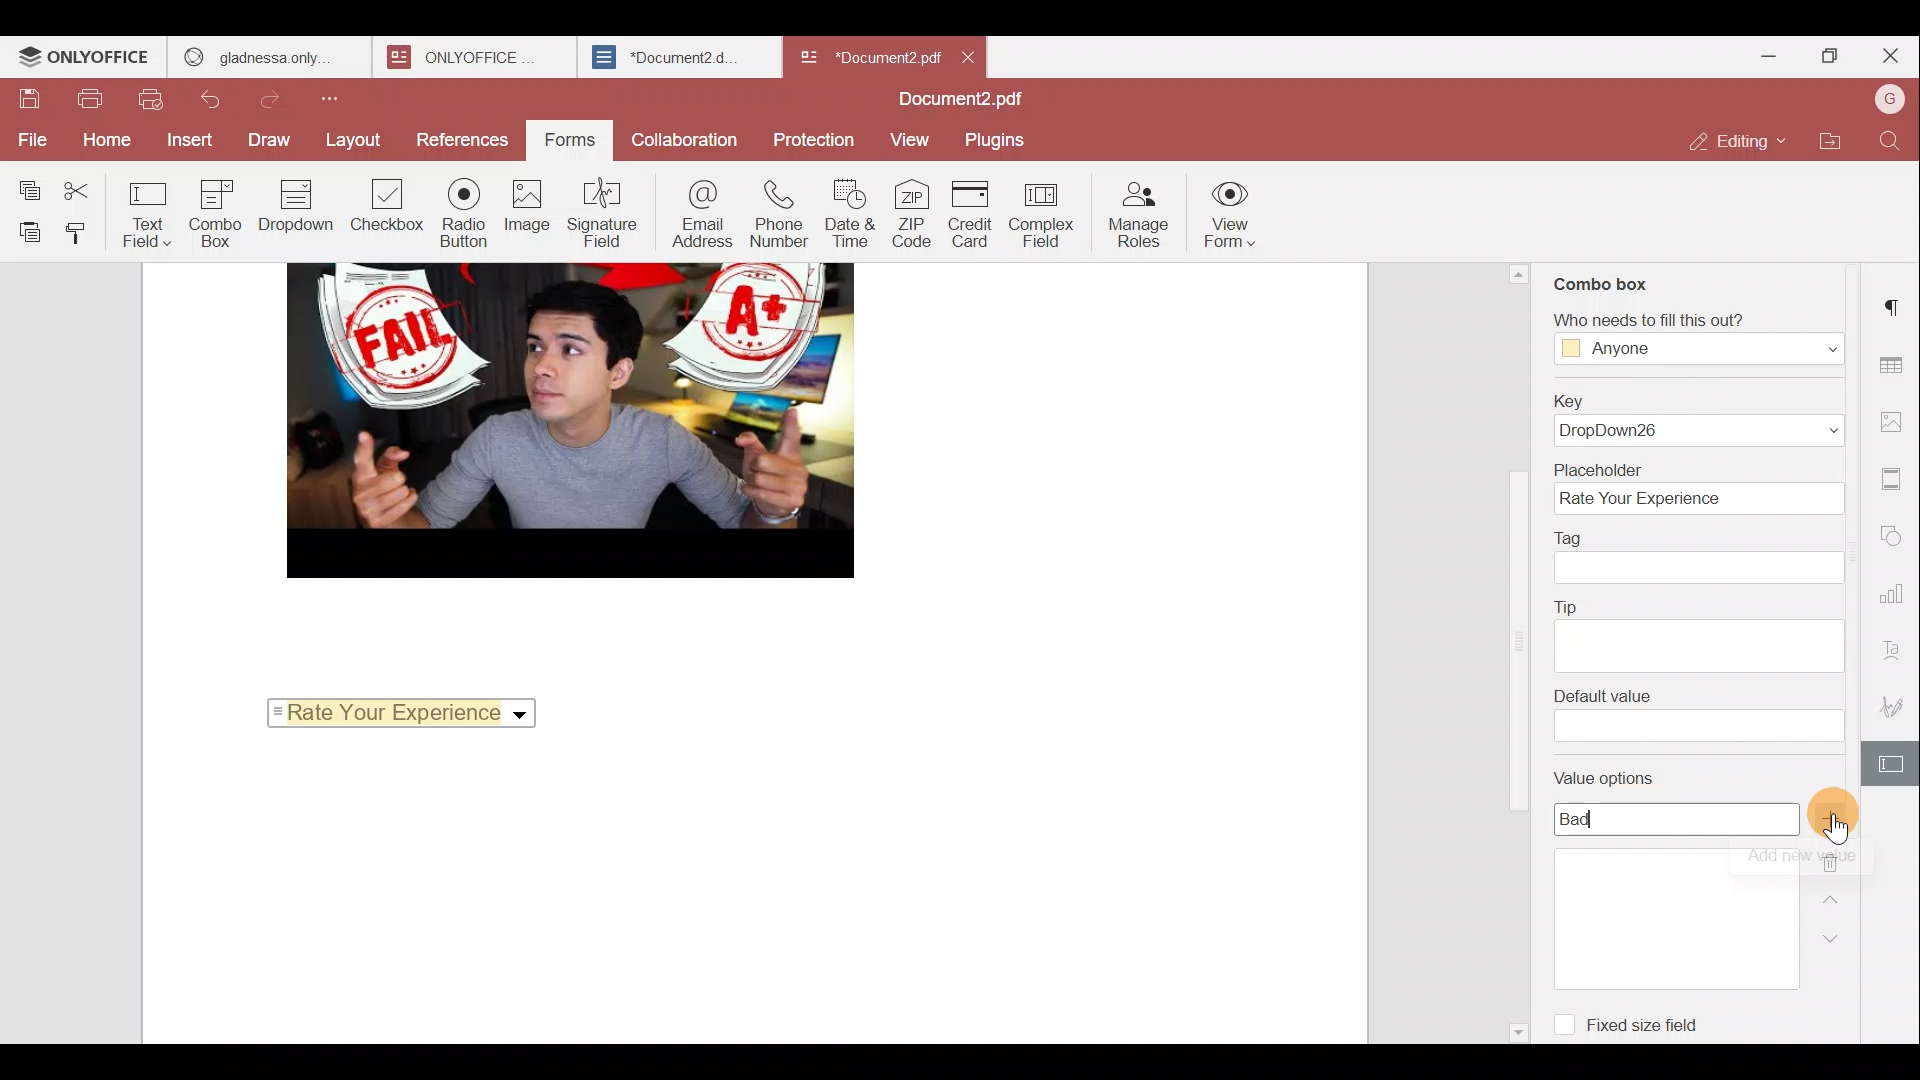 This screenshot has width=1920, height=1080. What do you see at coordinates (1688, 338) in the screenshot?
I see `‘Who needs to fill this out?` at bounding box center [1688, 338].